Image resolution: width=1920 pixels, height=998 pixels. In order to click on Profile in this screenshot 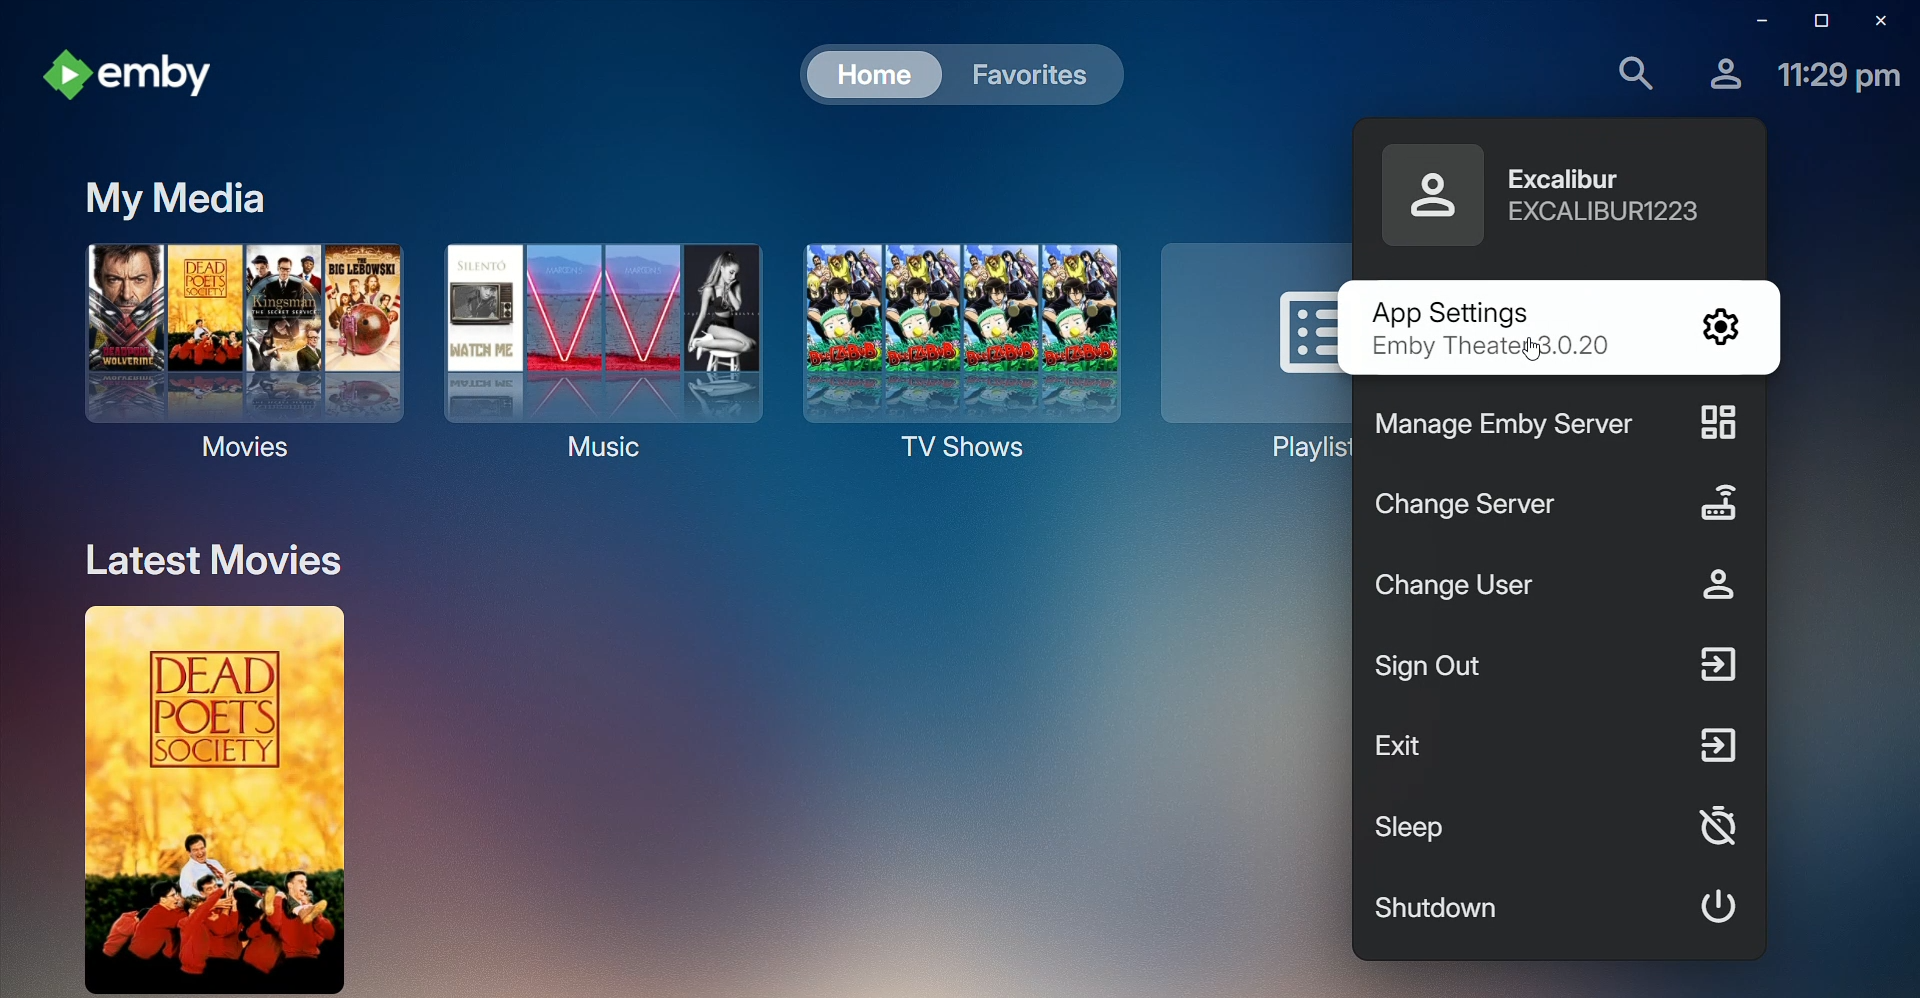, I will do `click(1719, 81)`.